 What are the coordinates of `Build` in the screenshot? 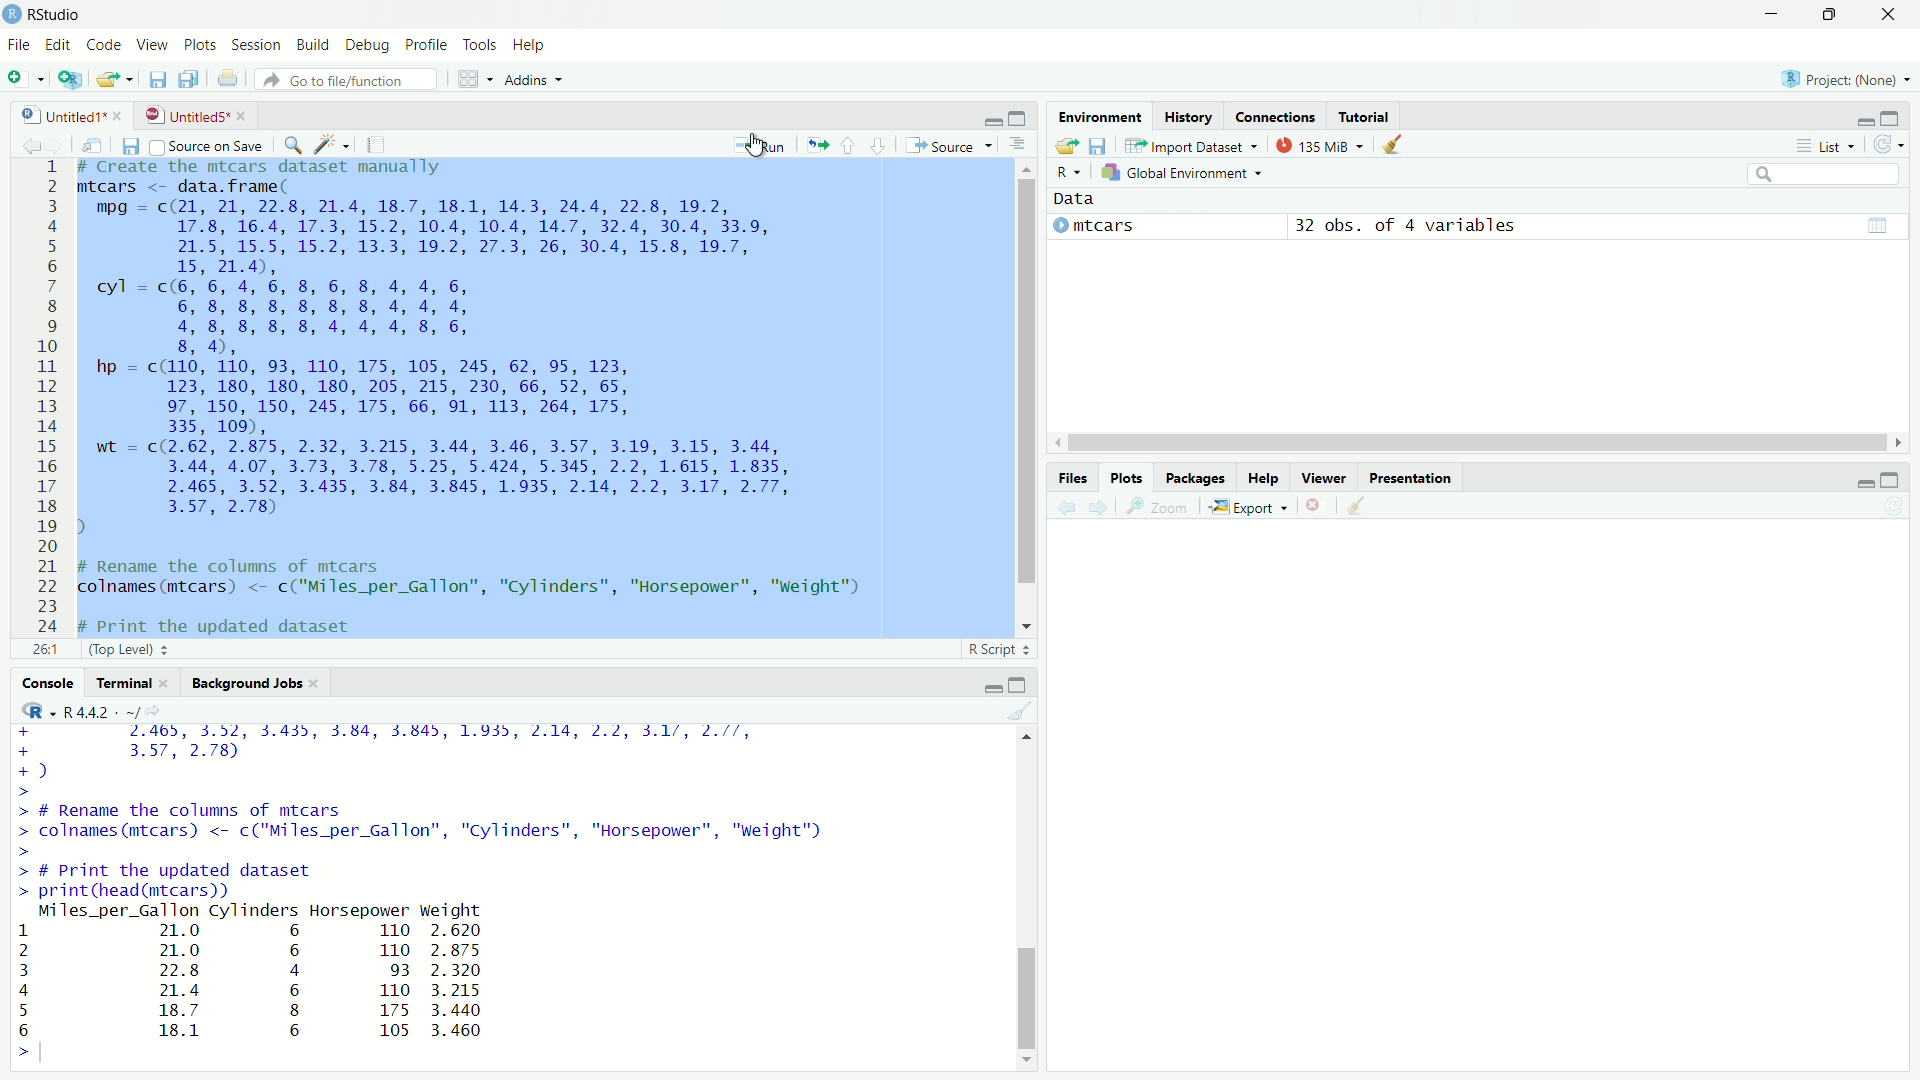 It's located at (312, 43).